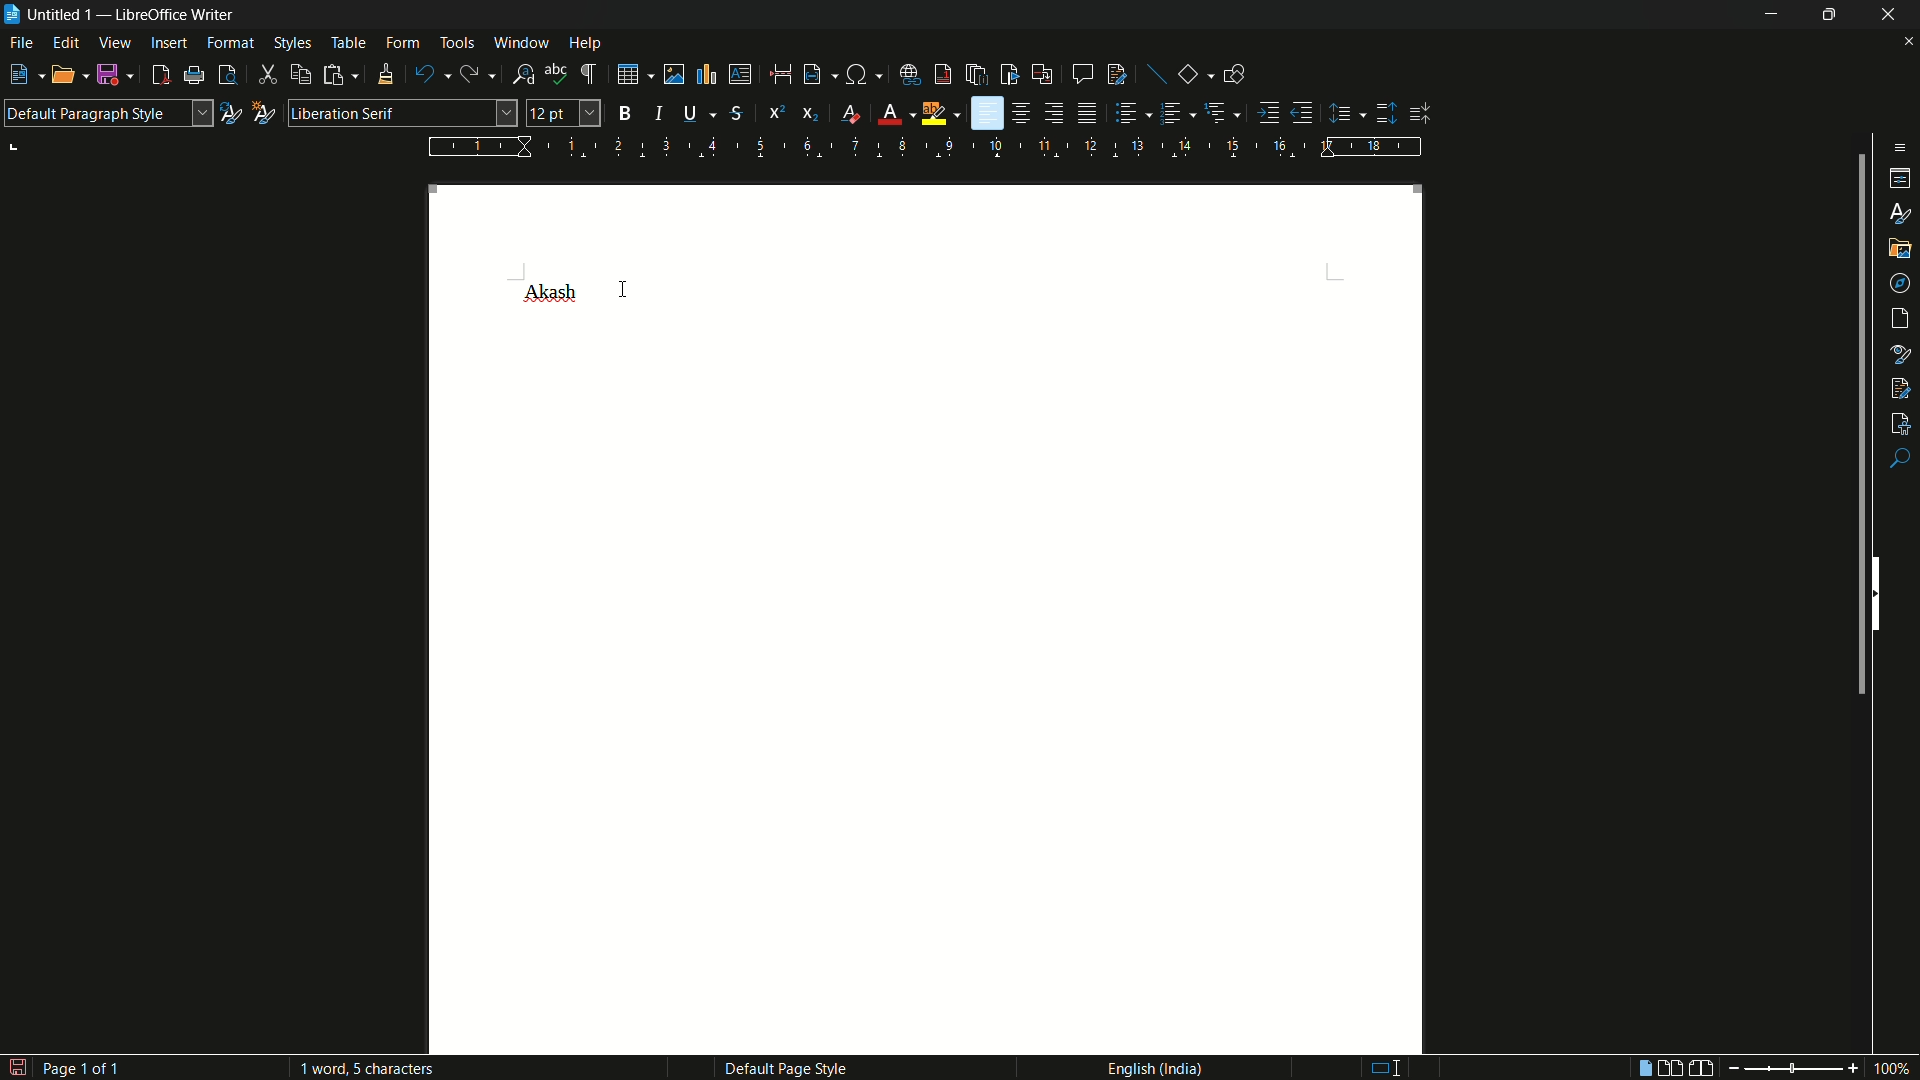 The height and width of the screenshot is (1080, 1920). I want to click on file name, so click(51, 14).